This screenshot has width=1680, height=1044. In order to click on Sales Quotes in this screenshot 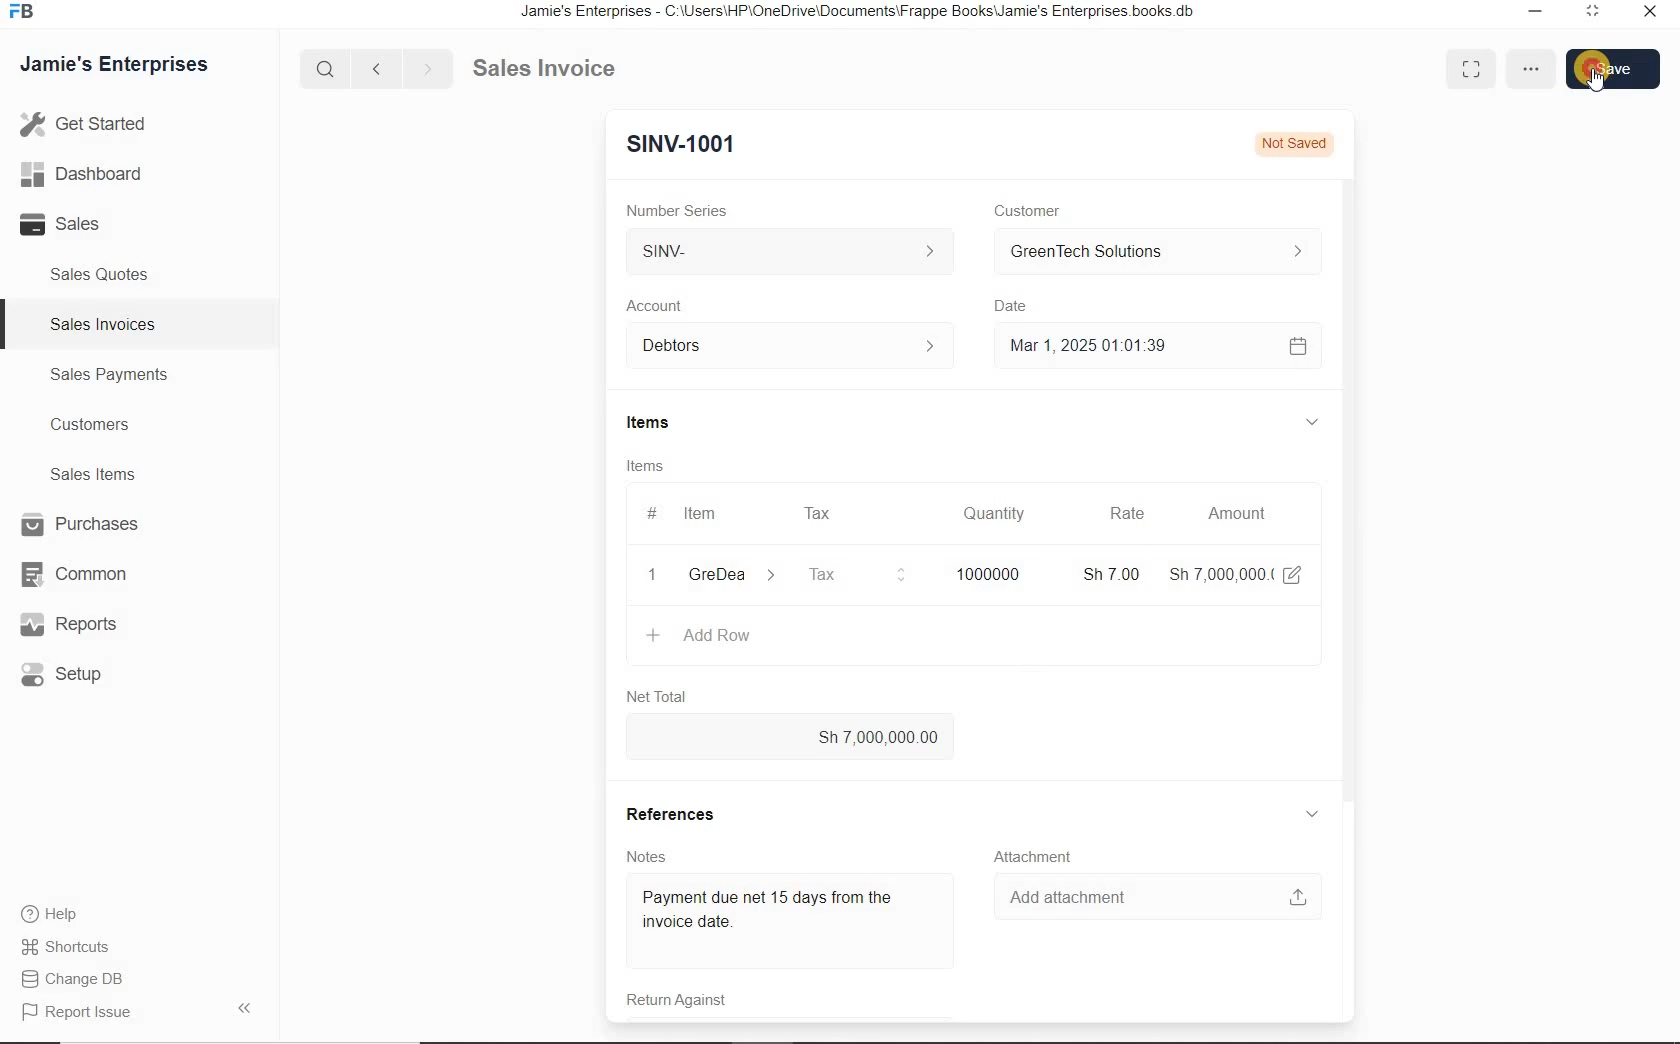, I will do `click(101, 278)`.